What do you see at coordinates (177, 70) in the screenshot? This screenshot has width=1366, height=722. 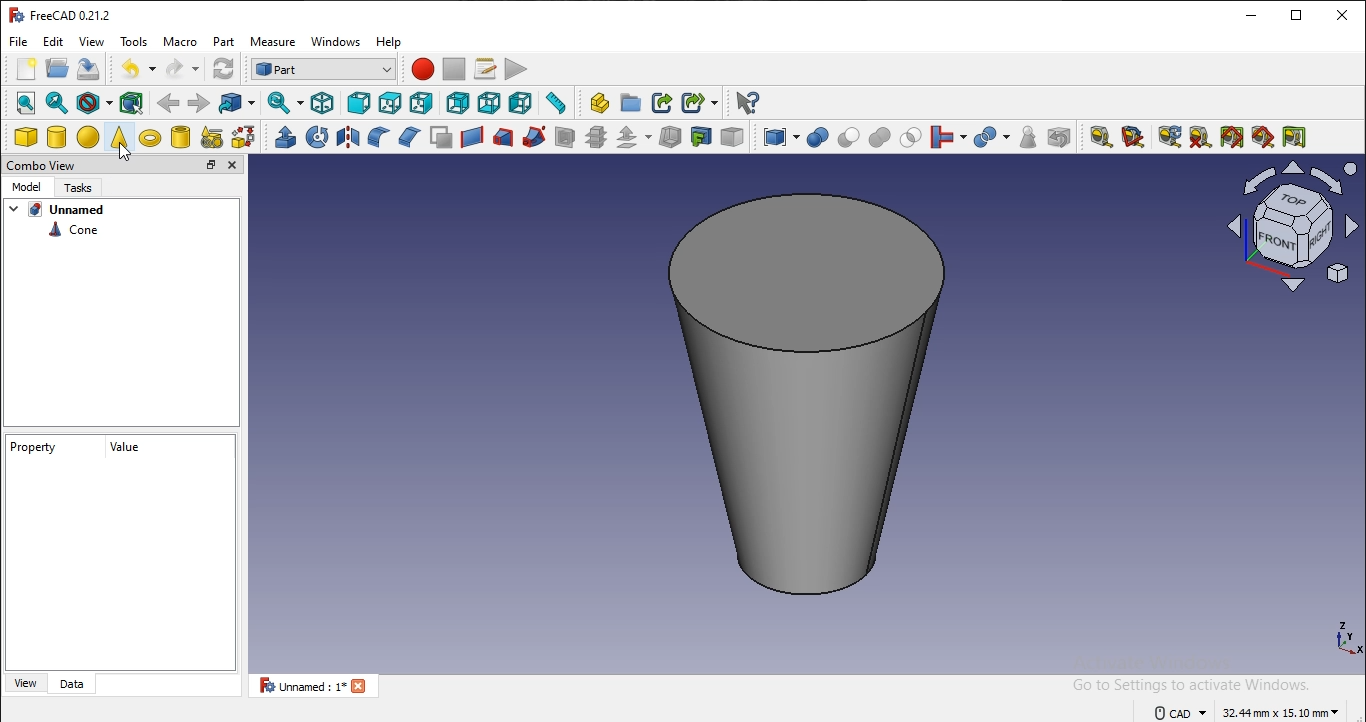 I see `redo` at bounding box center [177, 70].